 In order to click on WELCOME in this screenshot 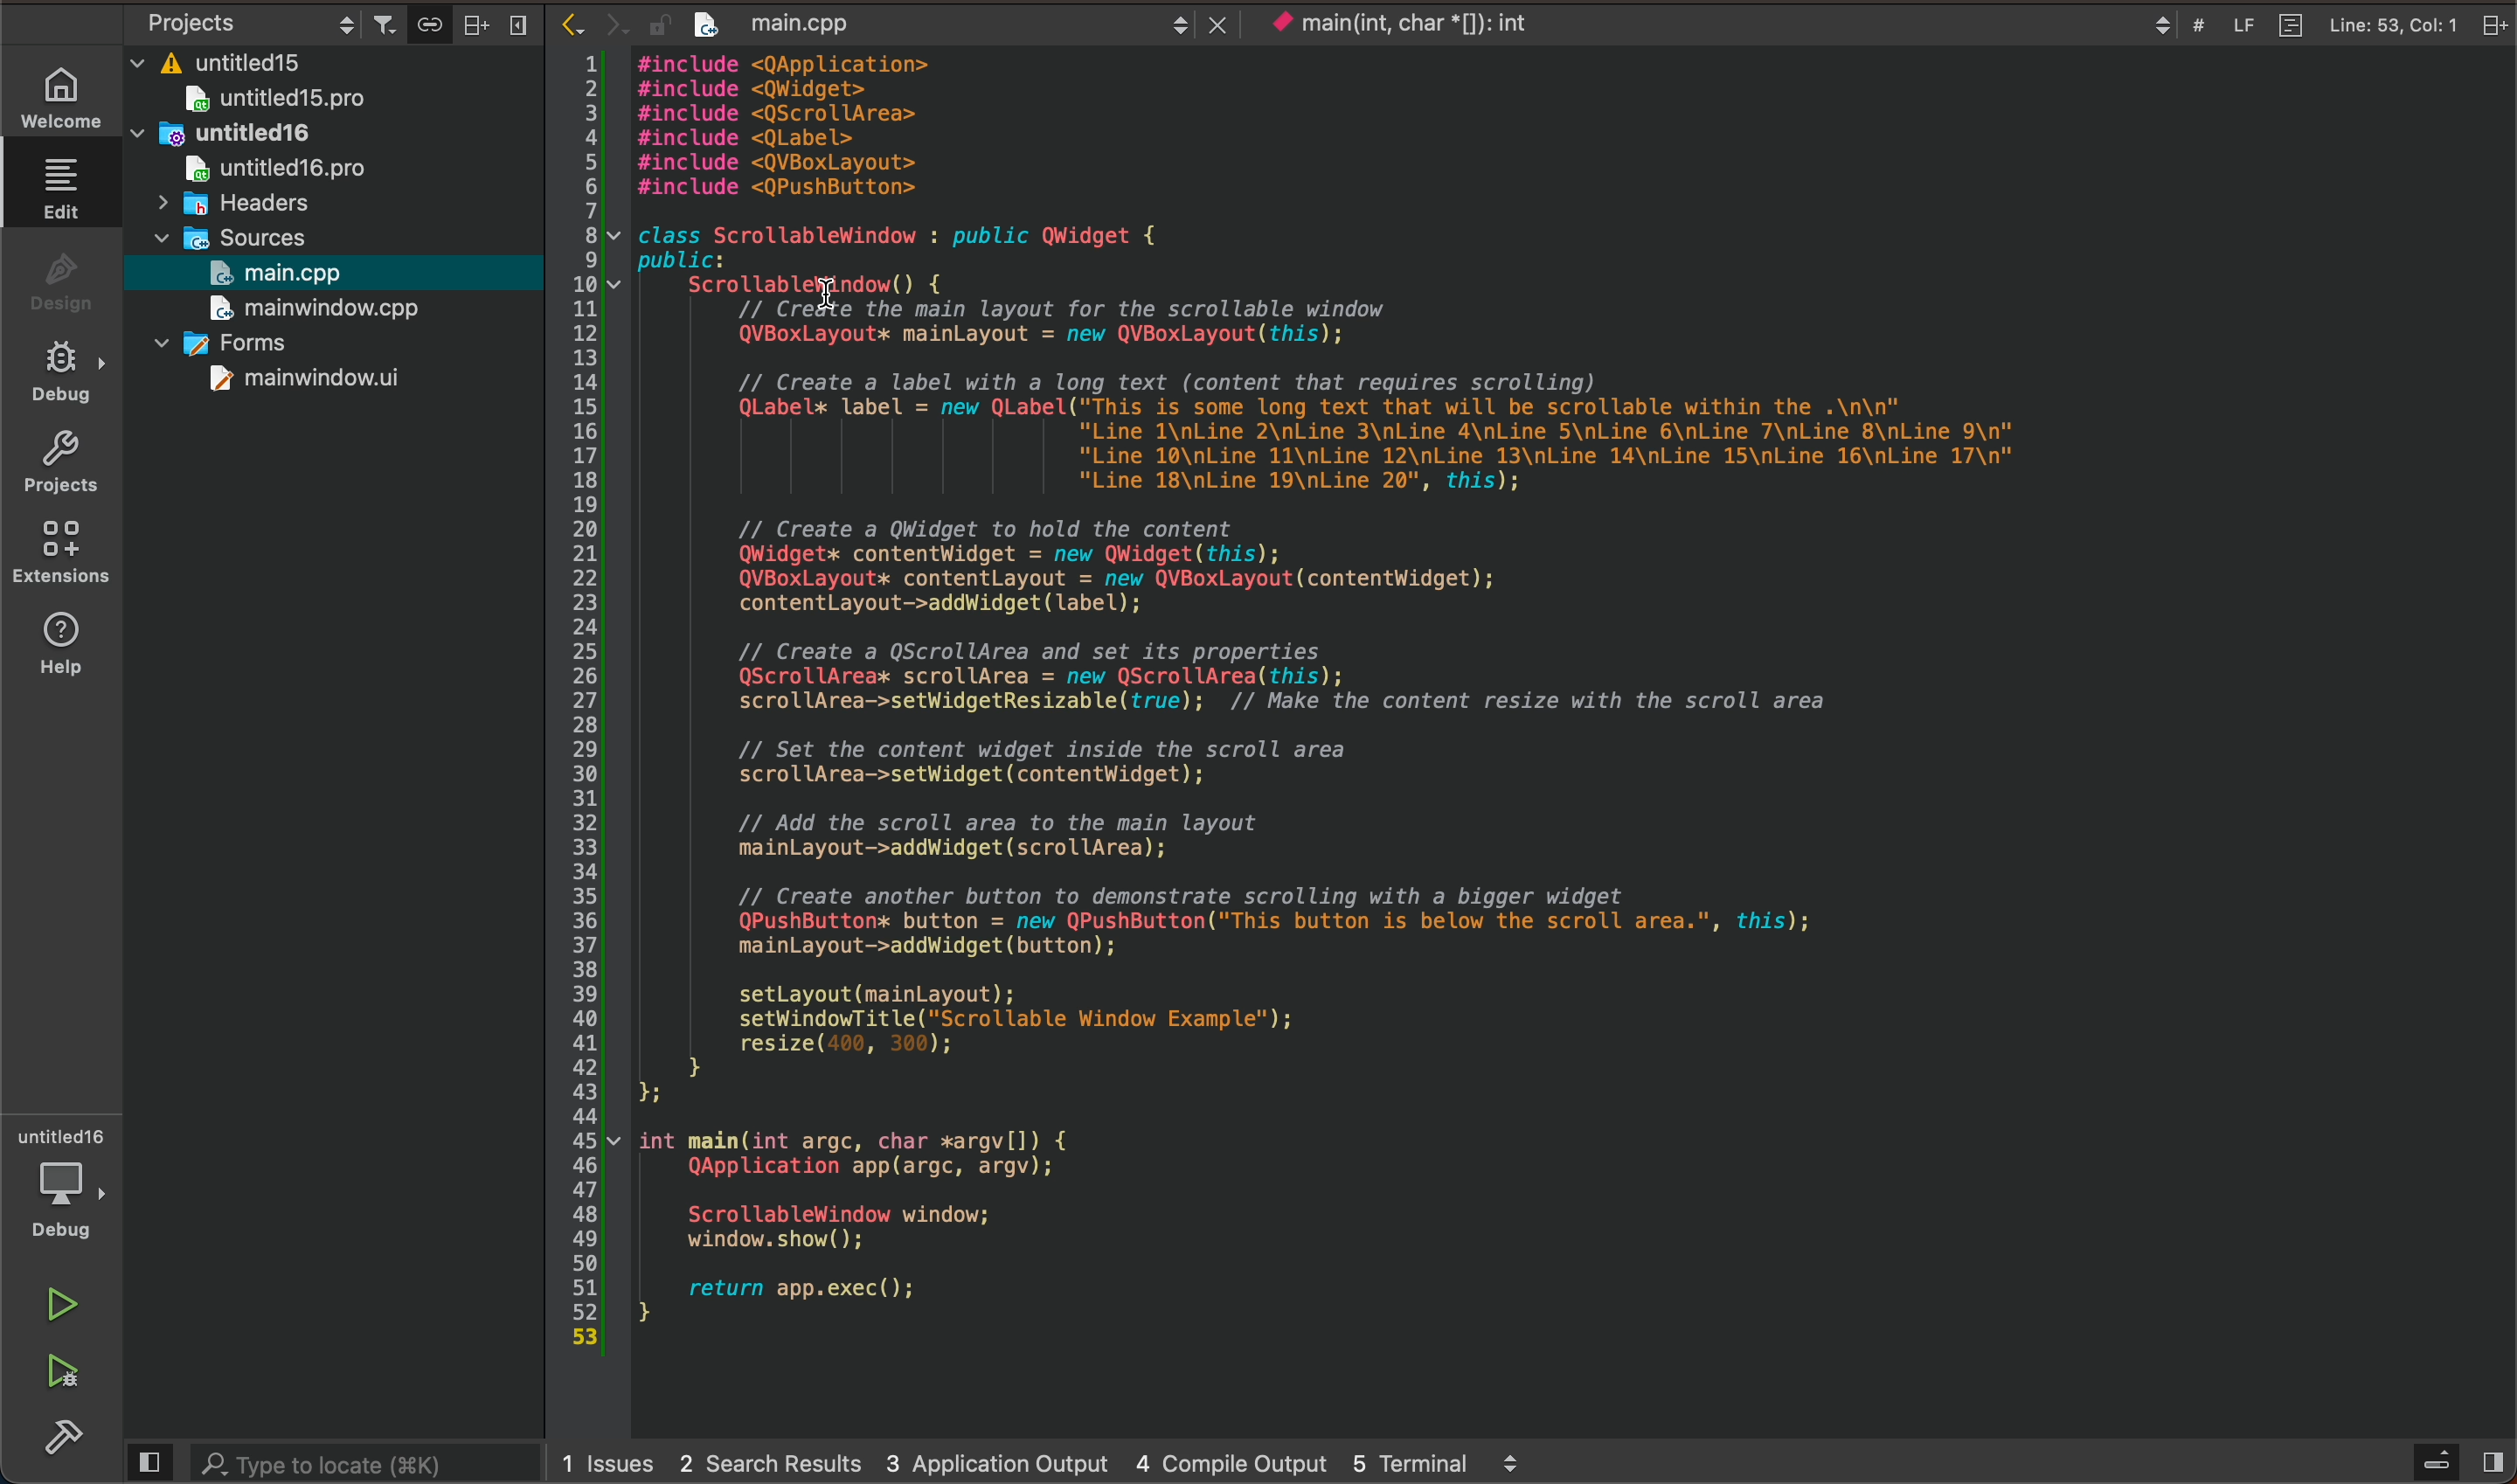, I will do `click(62, 94)`.